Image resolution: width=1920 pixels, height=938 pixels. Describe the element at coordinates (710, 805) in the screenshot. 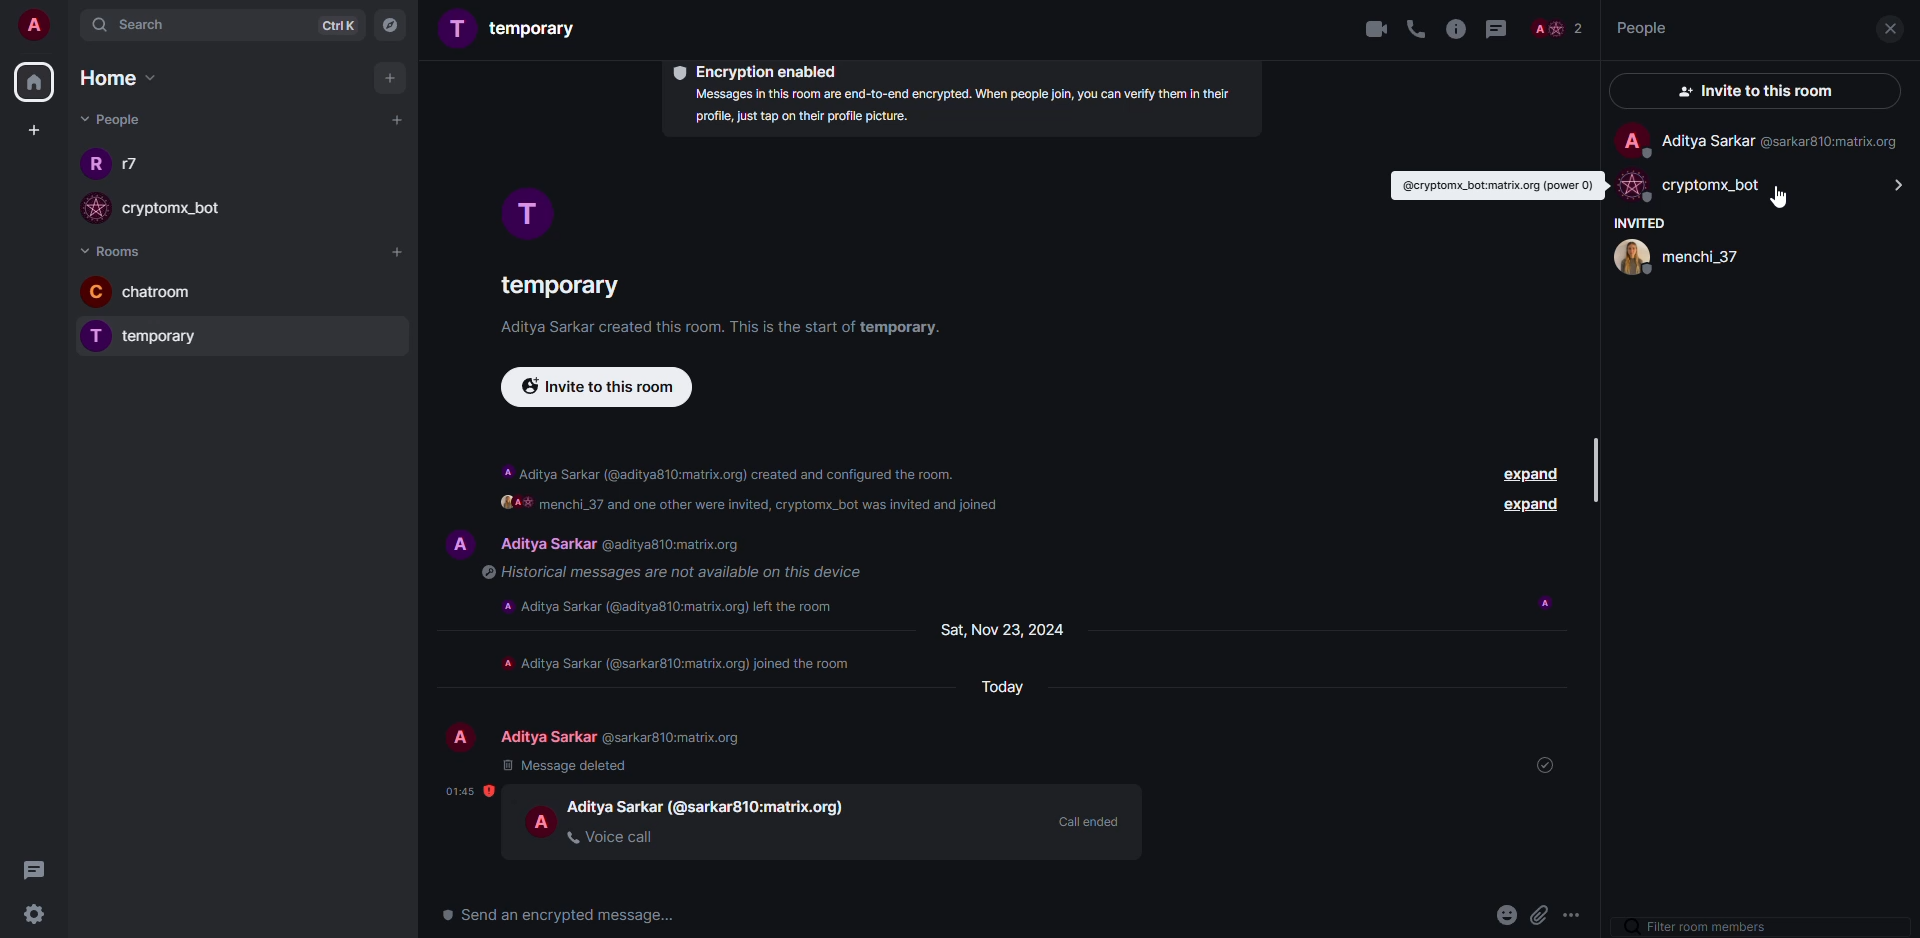

I see `people` at that location.